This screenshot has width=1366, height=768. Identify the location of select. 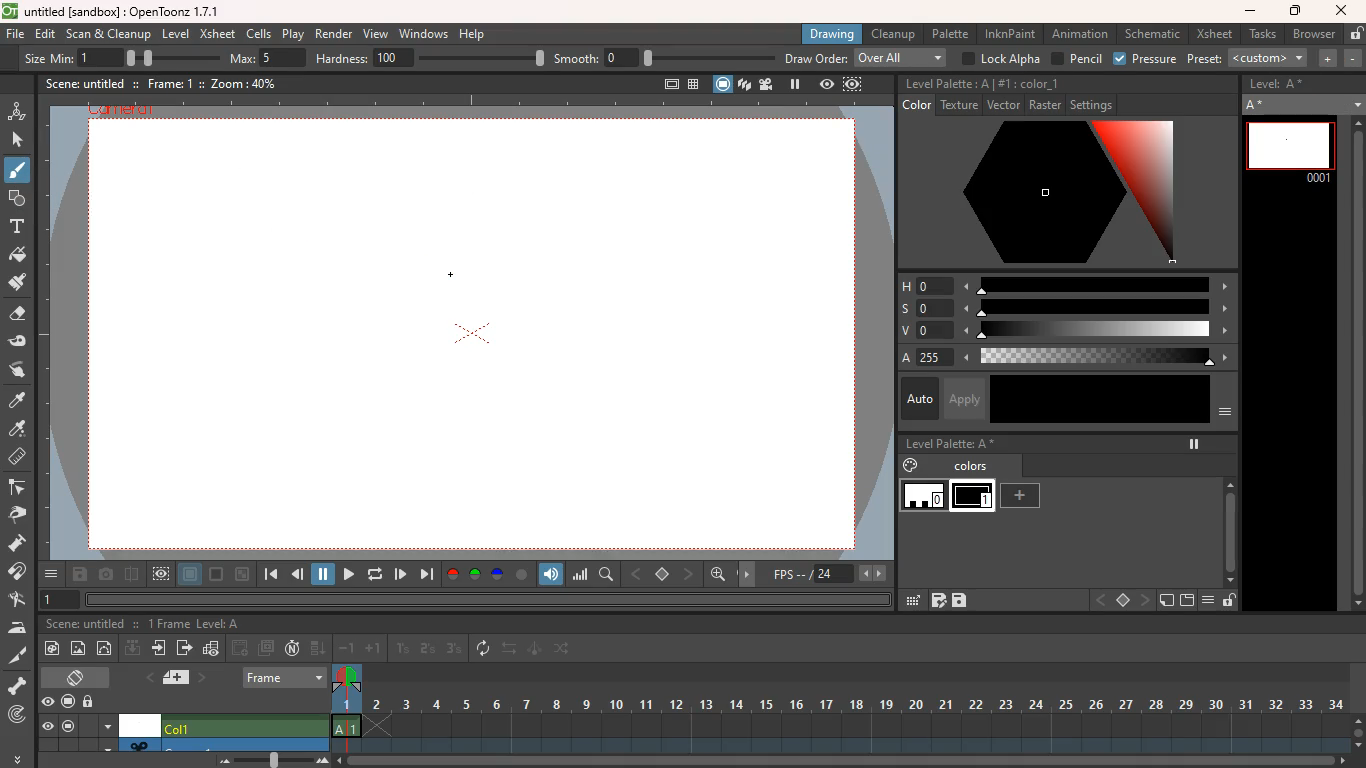
(19, 140).